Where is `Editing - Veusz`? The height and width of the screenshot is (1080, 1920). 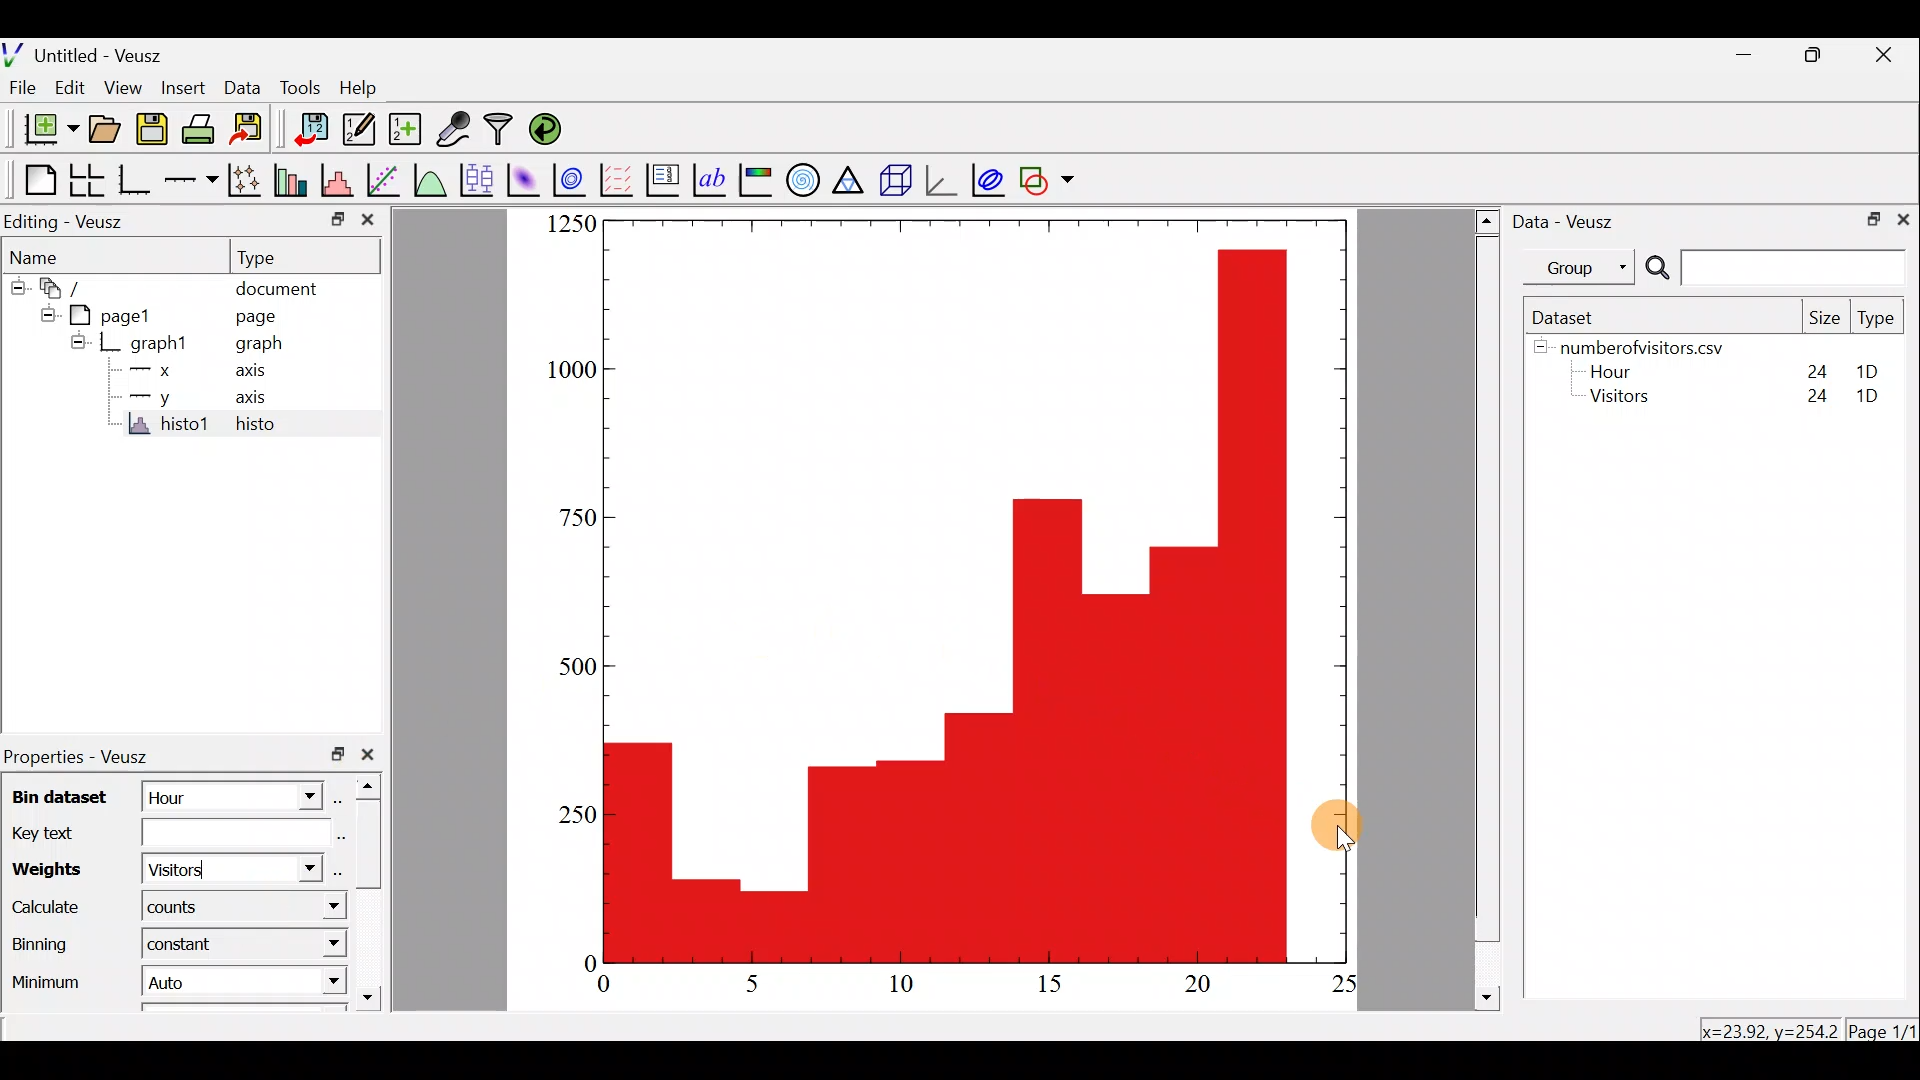 Editing - Veusz is located at coordinates (68, 221).